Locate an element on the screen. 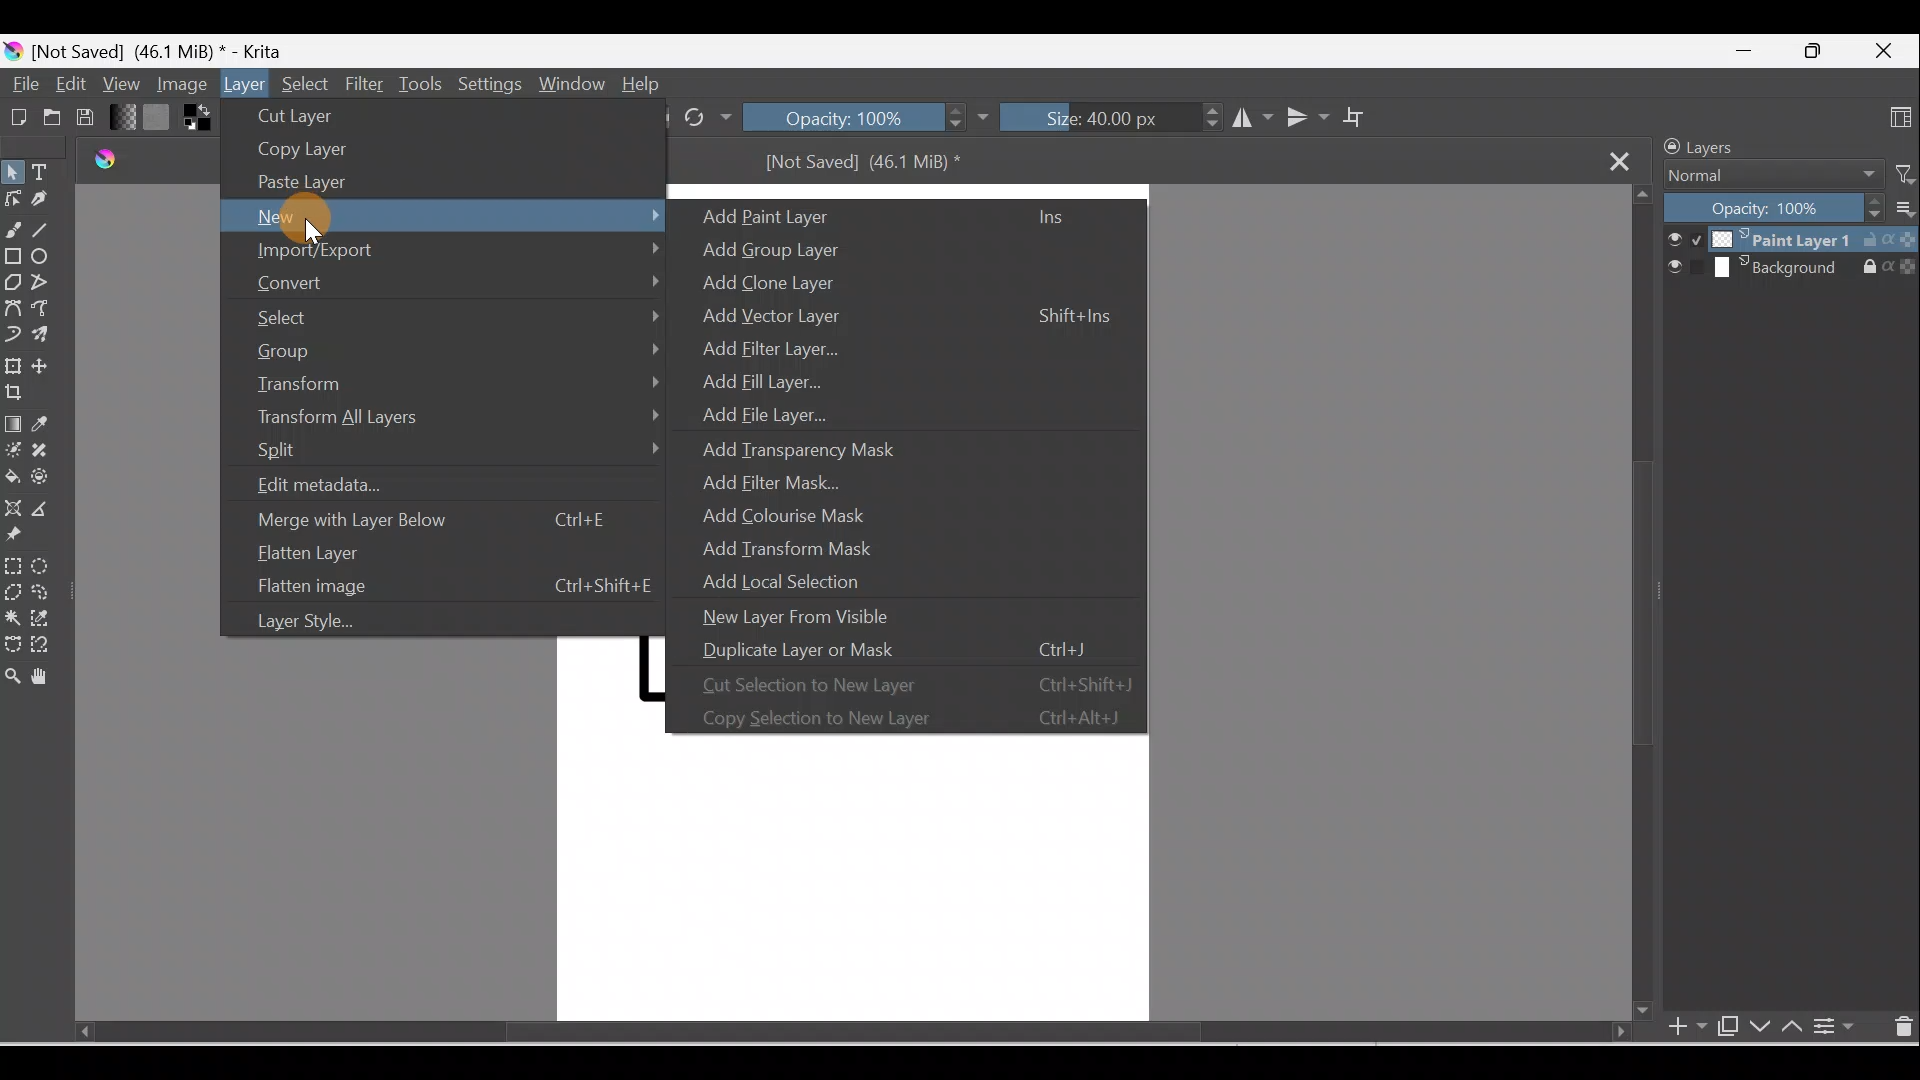  Add fill layer is located at coordinates (757, 379).